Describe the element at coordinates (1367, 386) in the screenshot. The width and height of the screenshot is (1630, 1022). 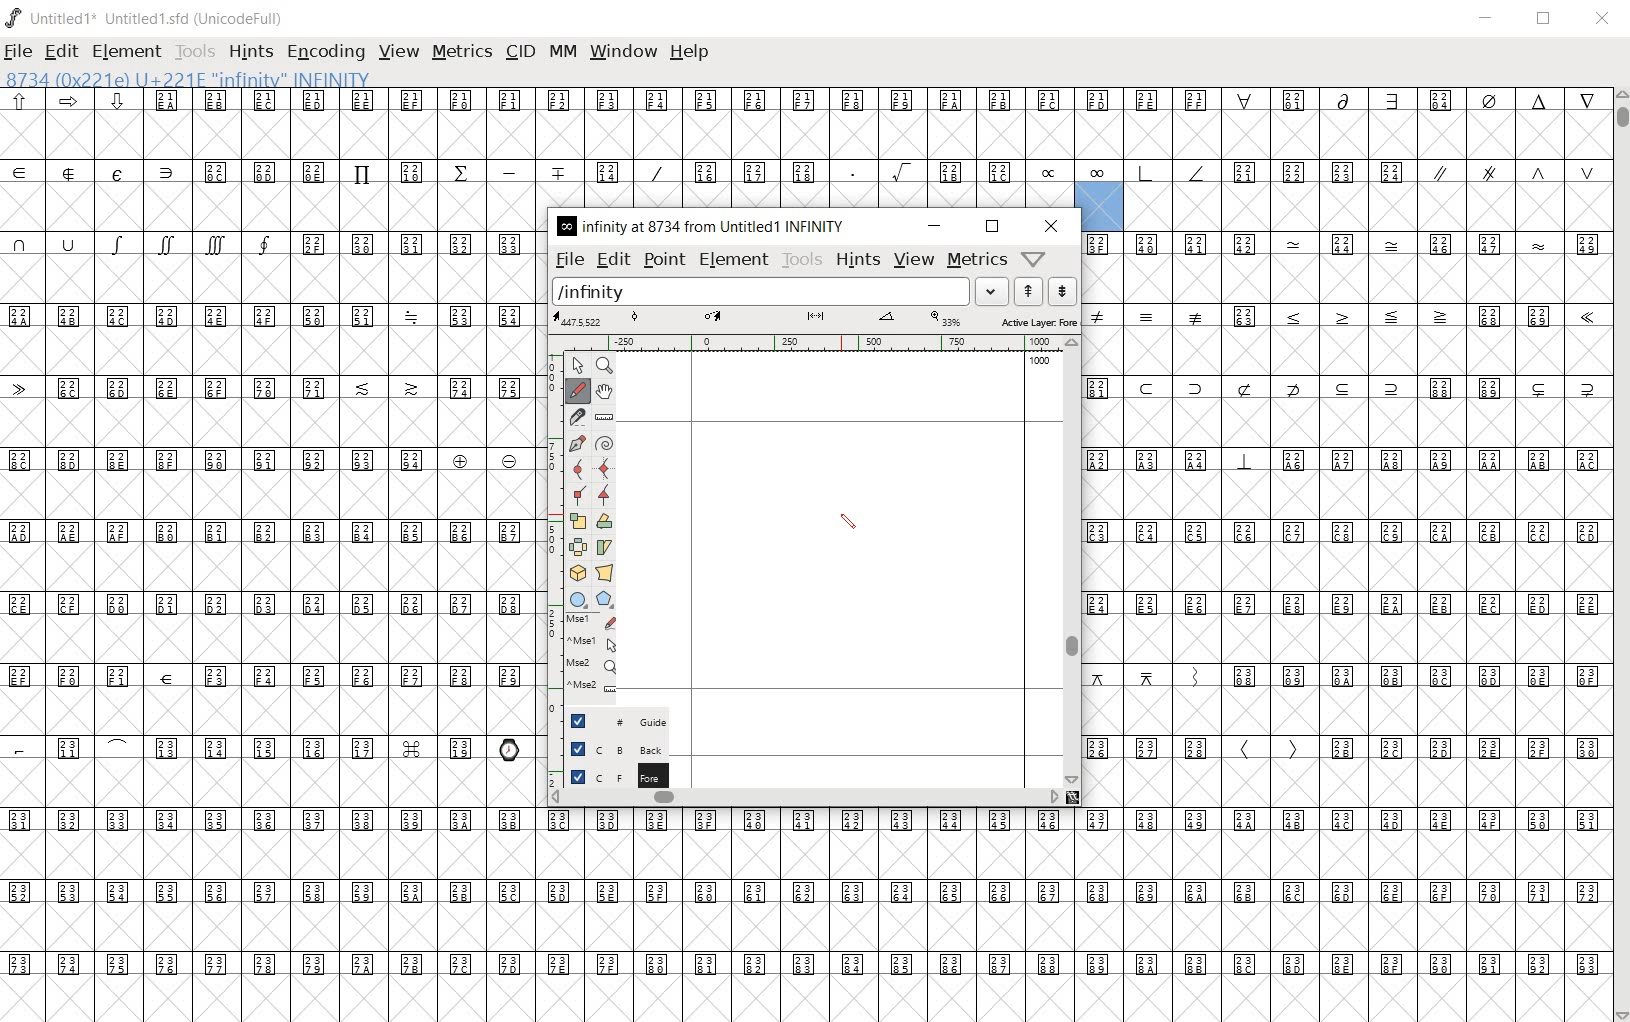
I see `Unicode code points` at that location.